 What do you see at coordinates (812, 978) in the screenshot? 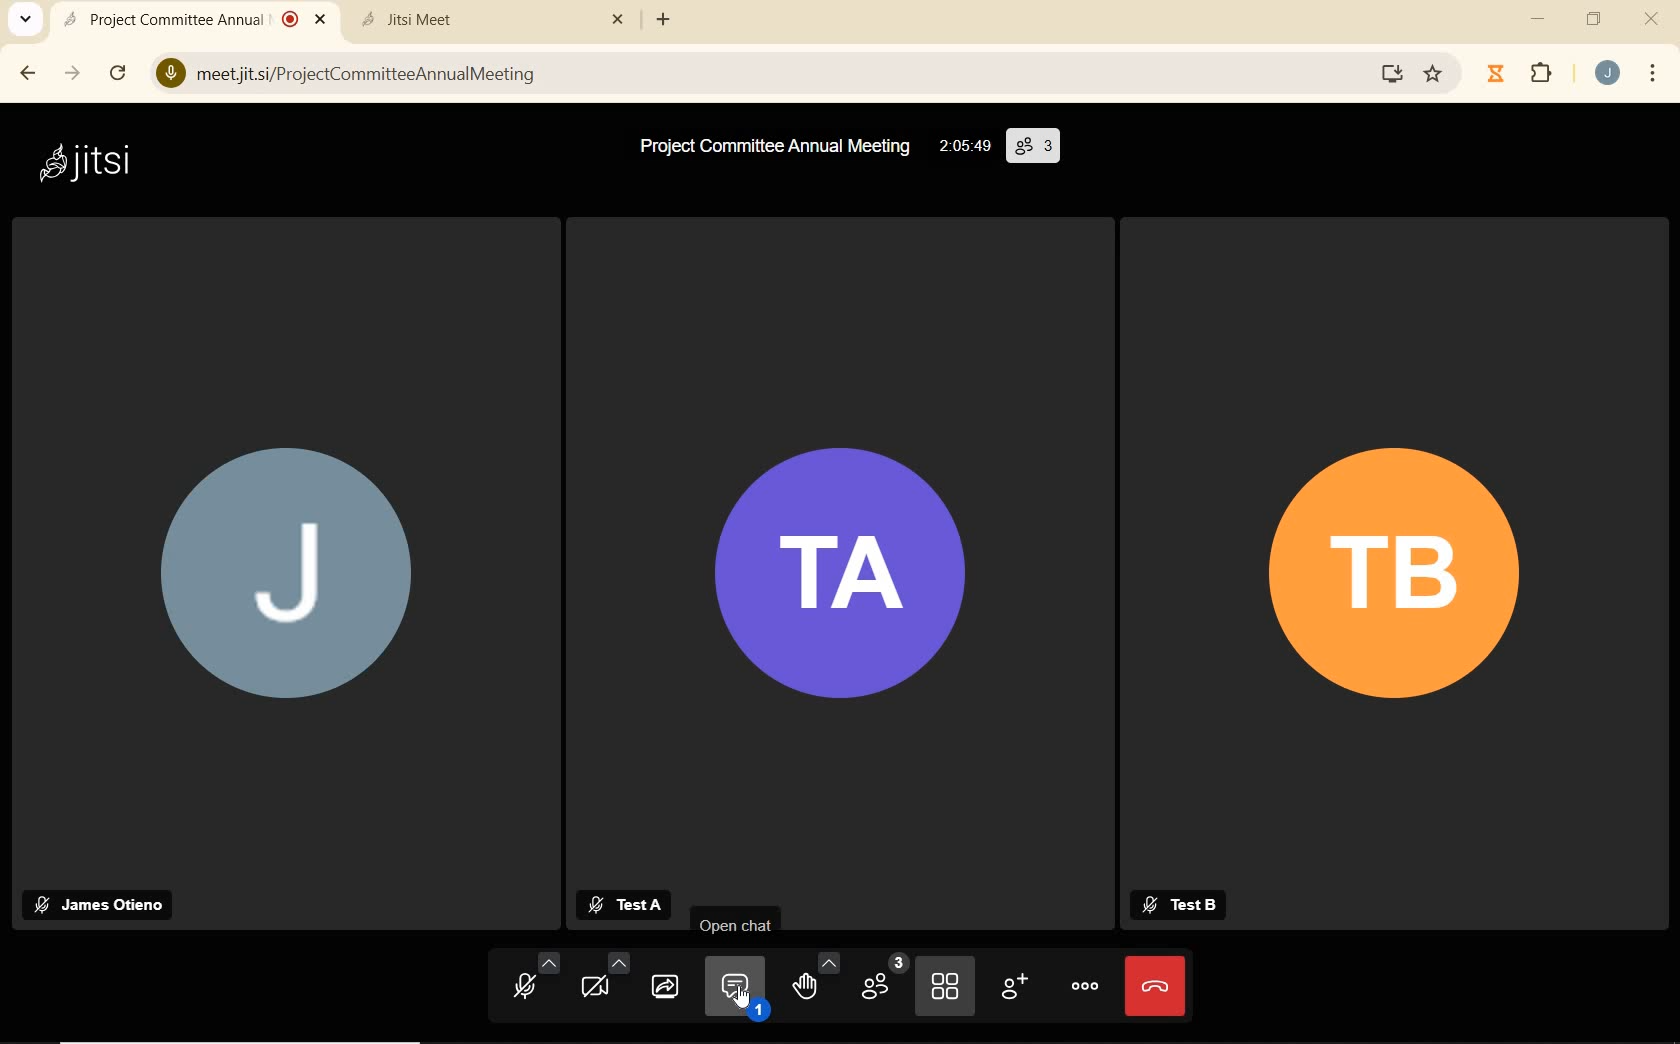
I see `raise hand` at bounding box center [812, 978].